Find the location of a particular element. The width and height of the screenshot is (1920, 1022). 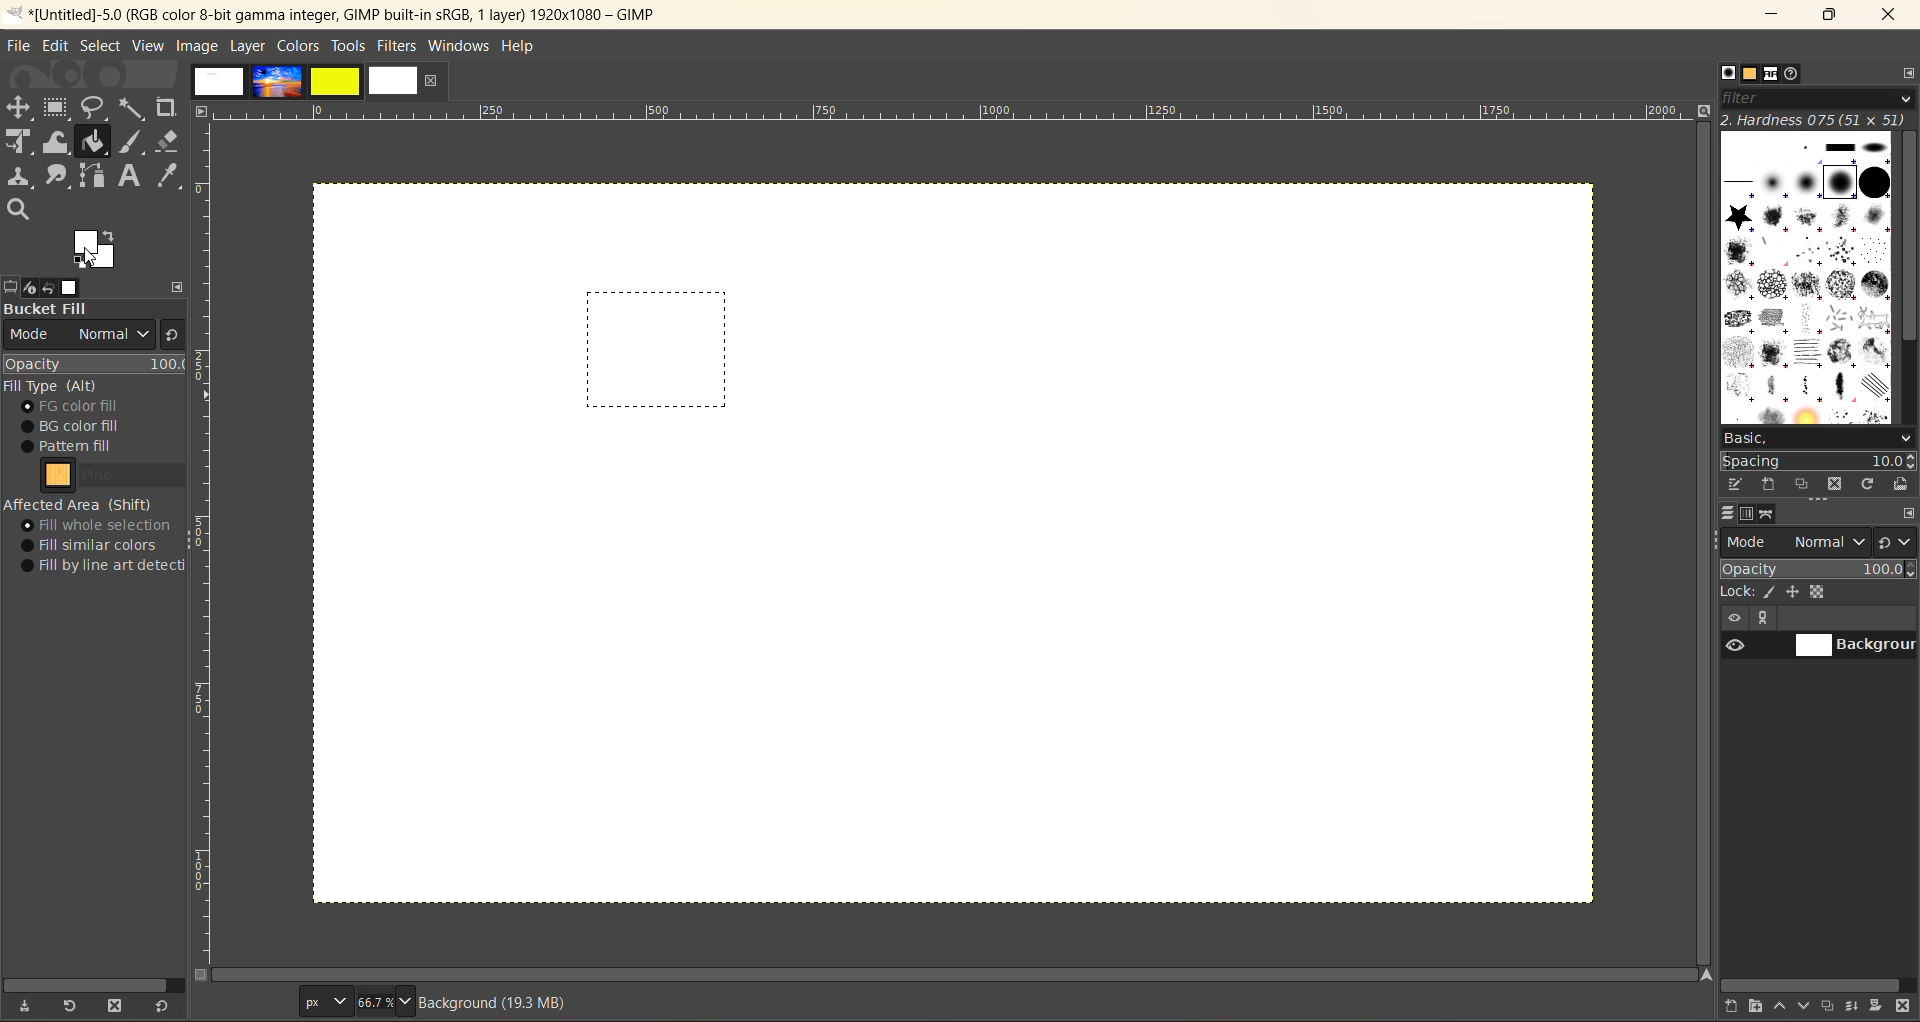

add a mask is located at coordinates (1877, 1007).